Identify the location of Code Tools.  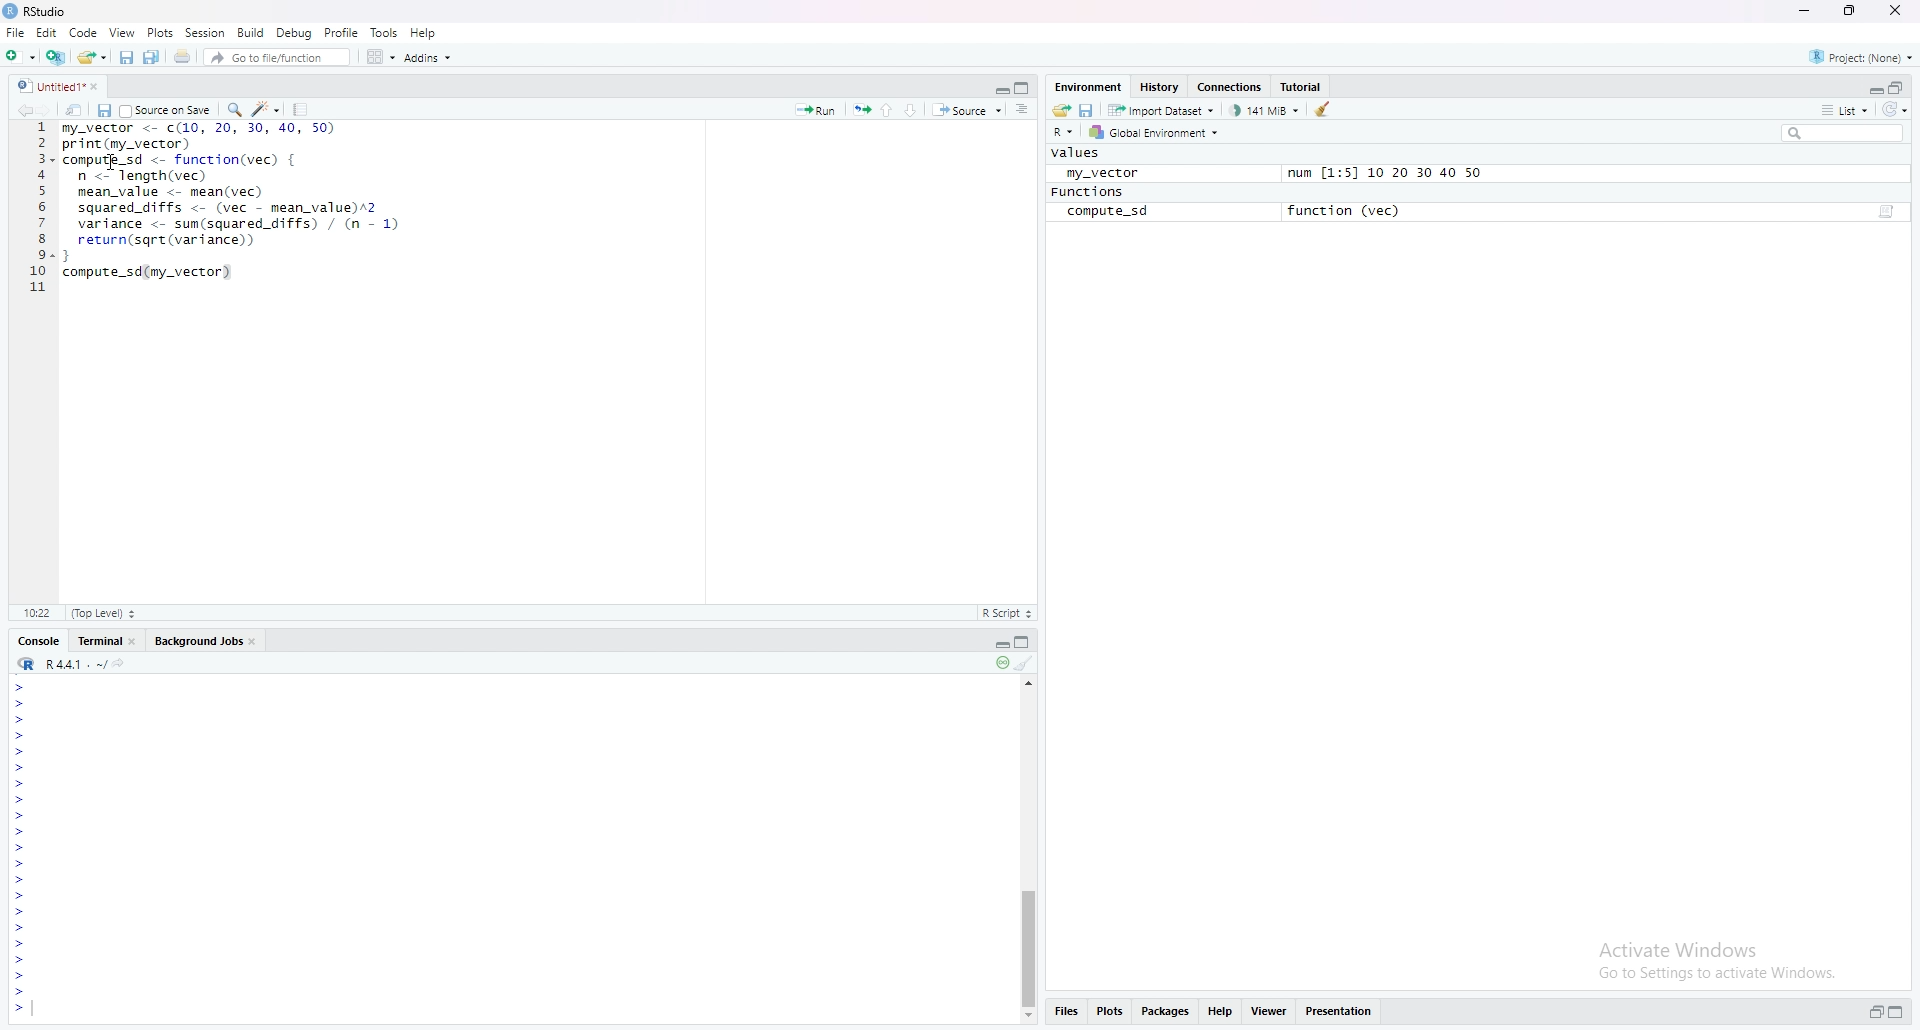
(267, 108).